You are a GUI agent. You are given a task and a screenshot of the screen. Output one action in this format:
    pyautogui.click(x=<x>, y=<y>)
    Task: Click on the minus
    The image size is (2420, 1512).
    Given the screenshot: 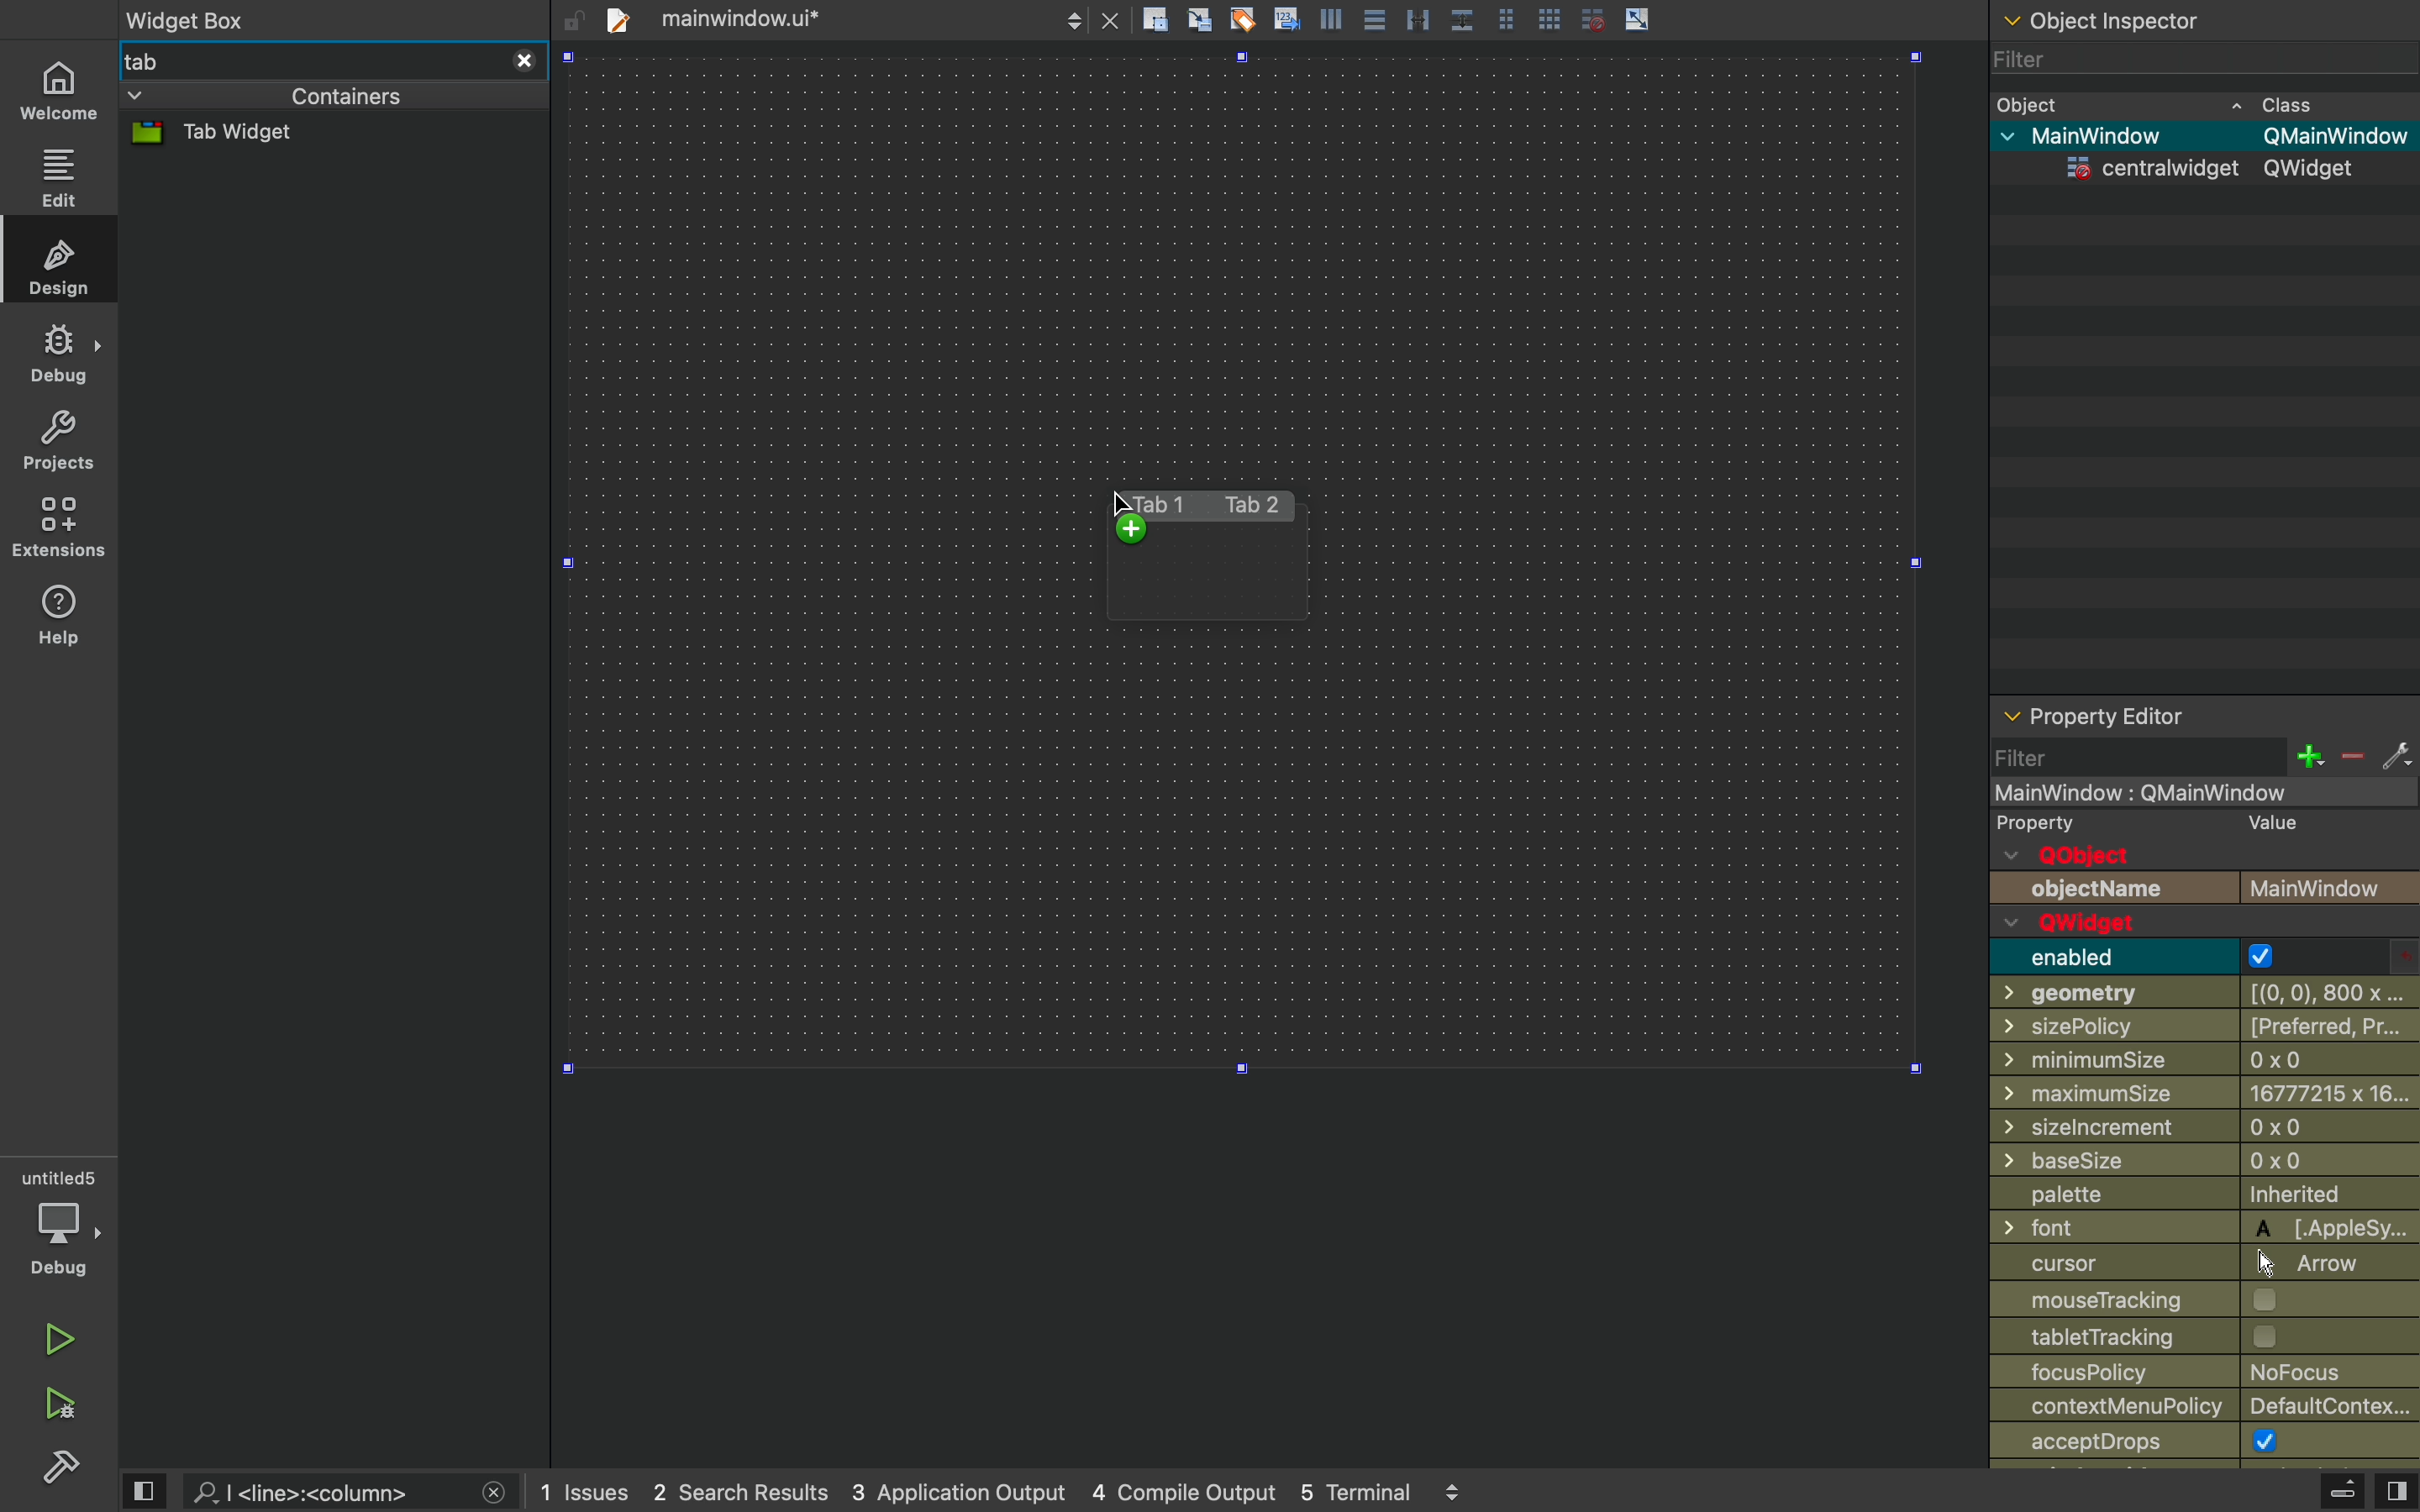 What is the action you would take?
    pyautogui.click(x=2351, y=757)
    